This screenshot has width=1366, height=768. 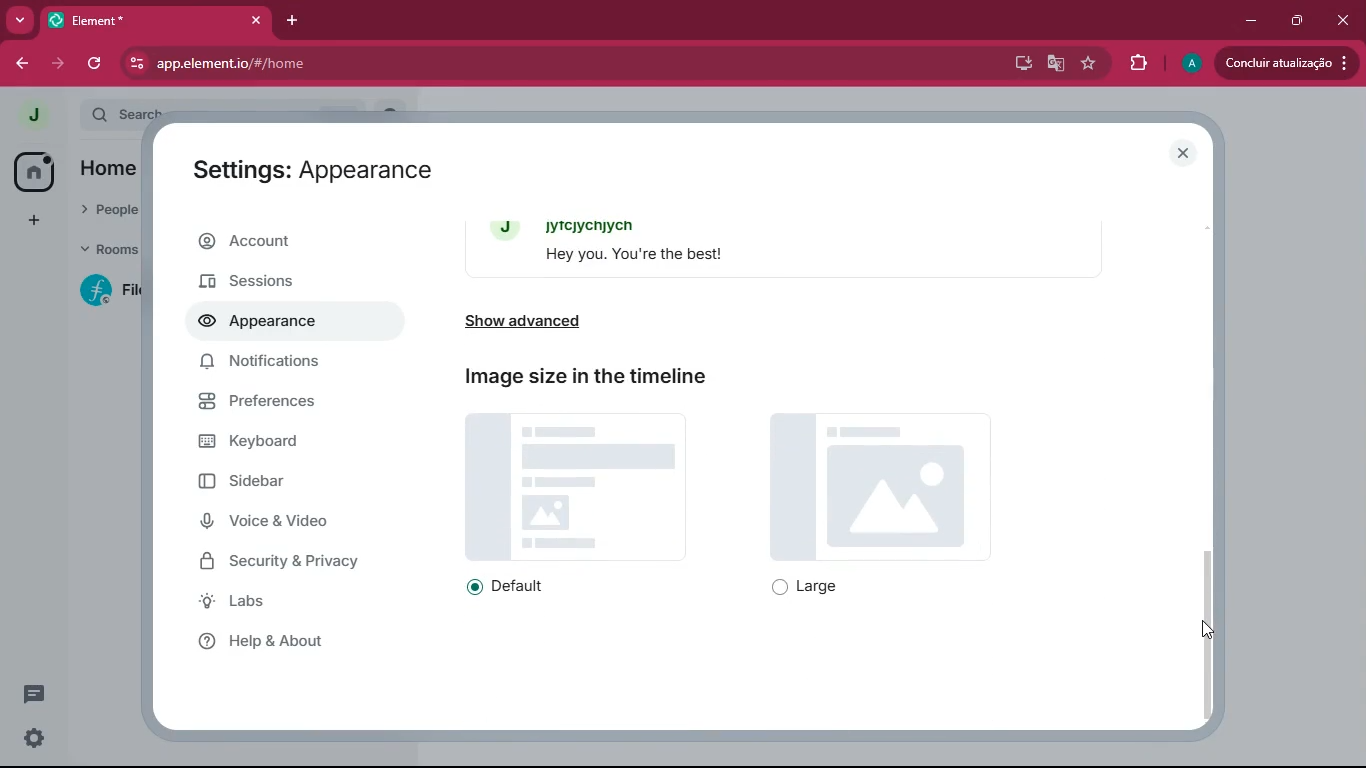 What do you see at coordinates (35, 115) in the screenshot?
I see `profile` at bounding box center [35, 115].